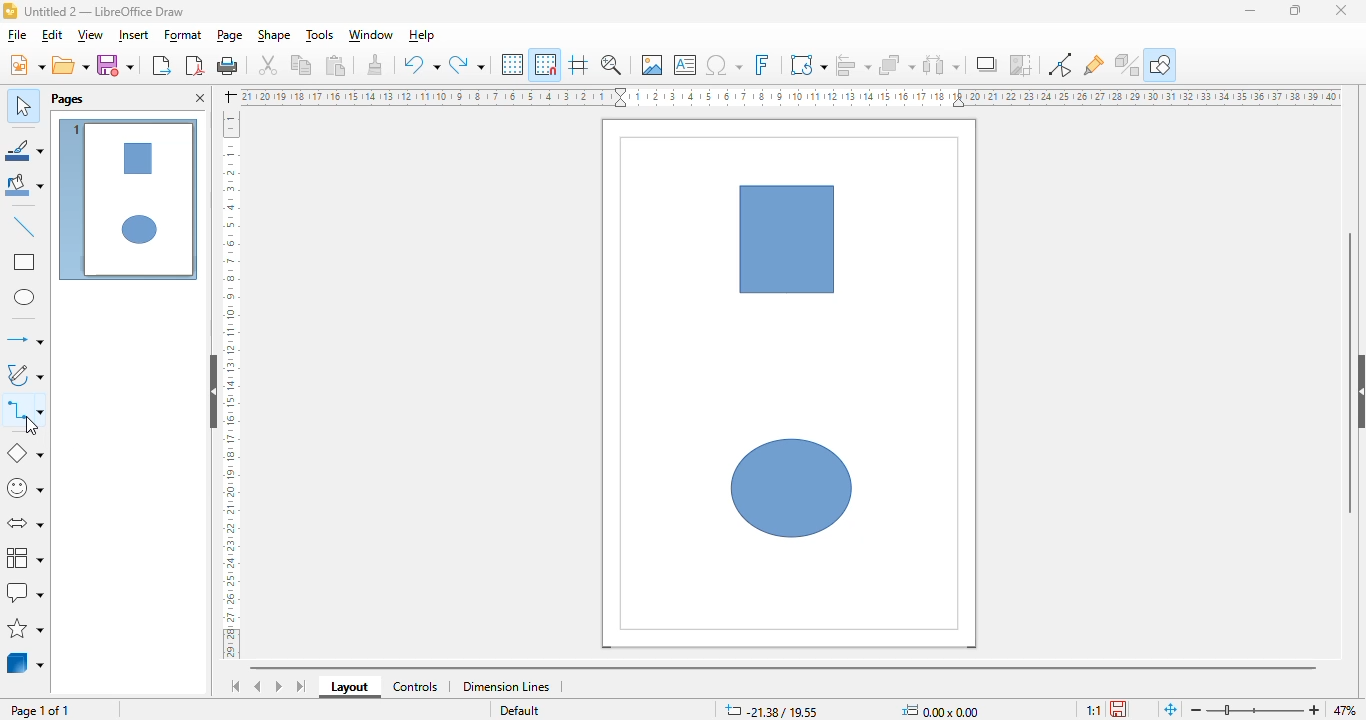 The image size is (1366, 720). I want to click on toggle extrusion, so click(1128, 65).